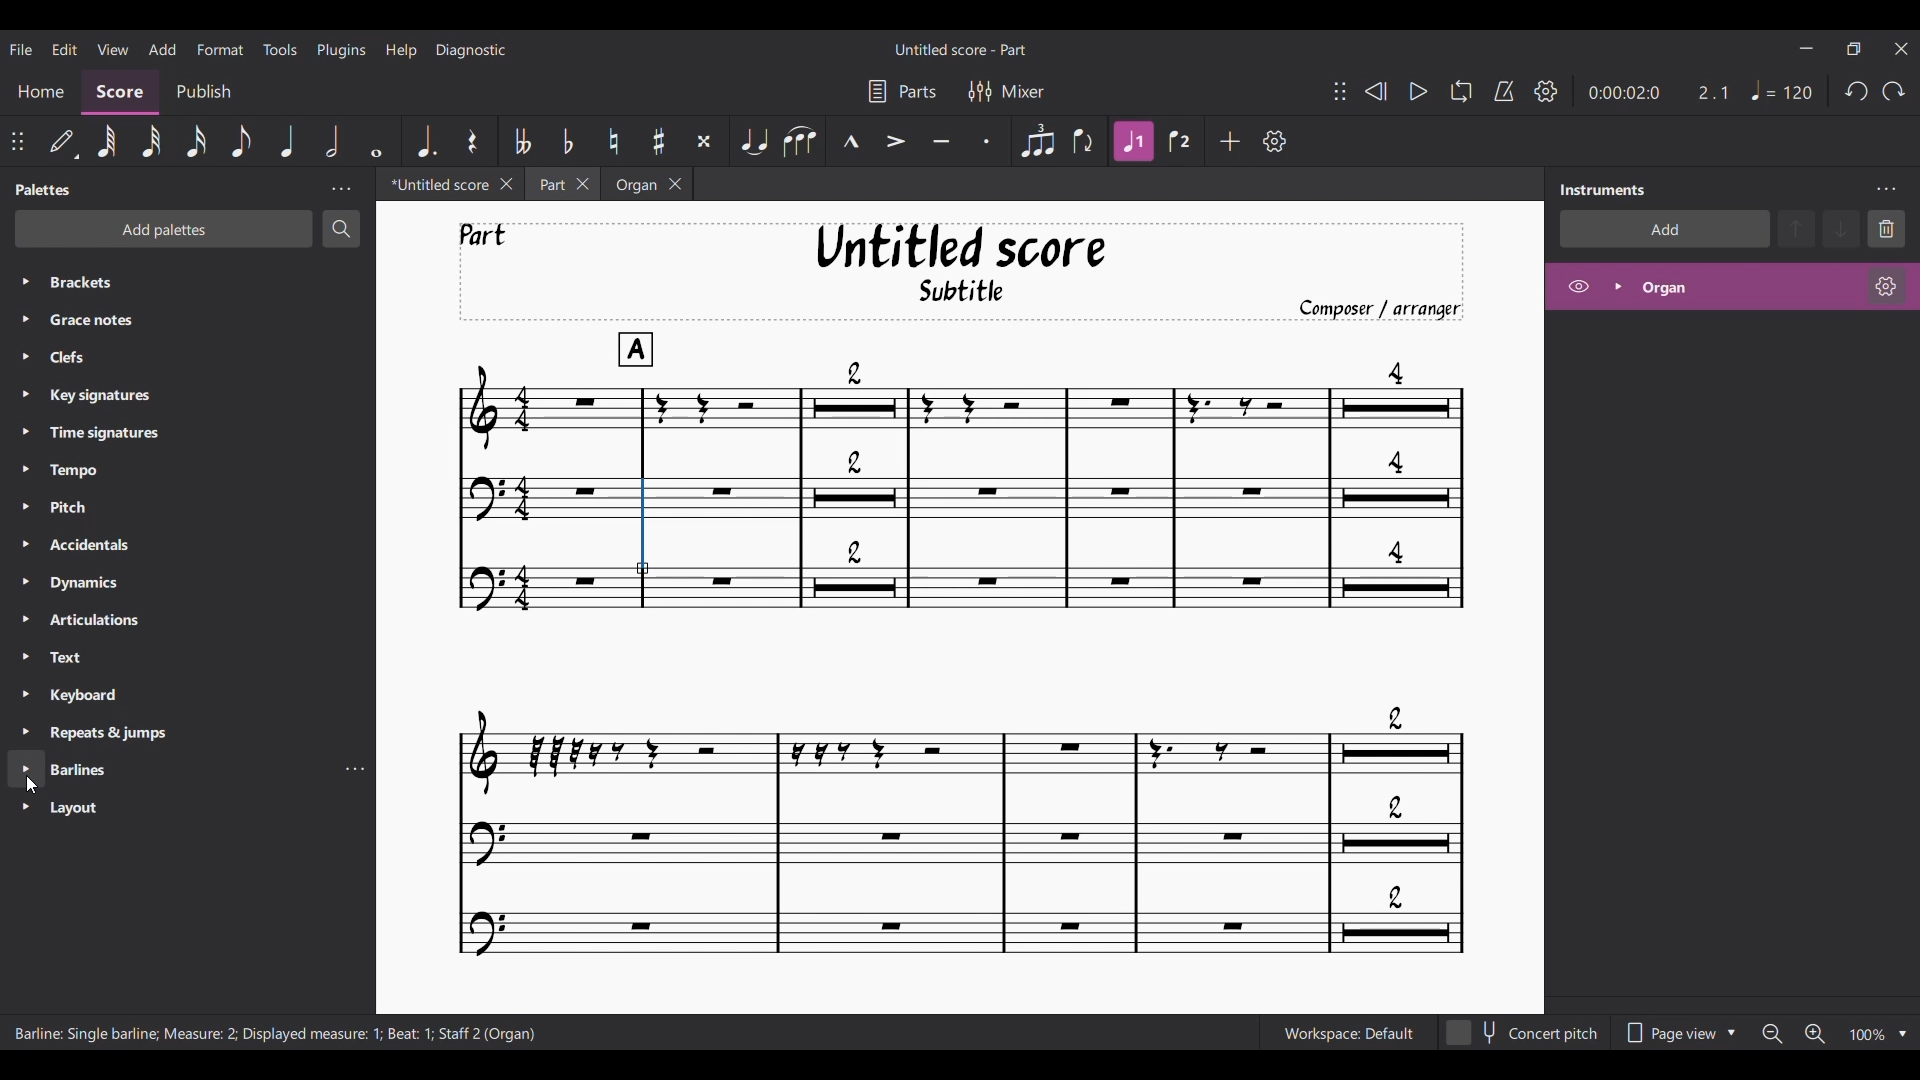 The image size is (1920, 1080). I want to click on Diagnostic menu, so click(471, 50).